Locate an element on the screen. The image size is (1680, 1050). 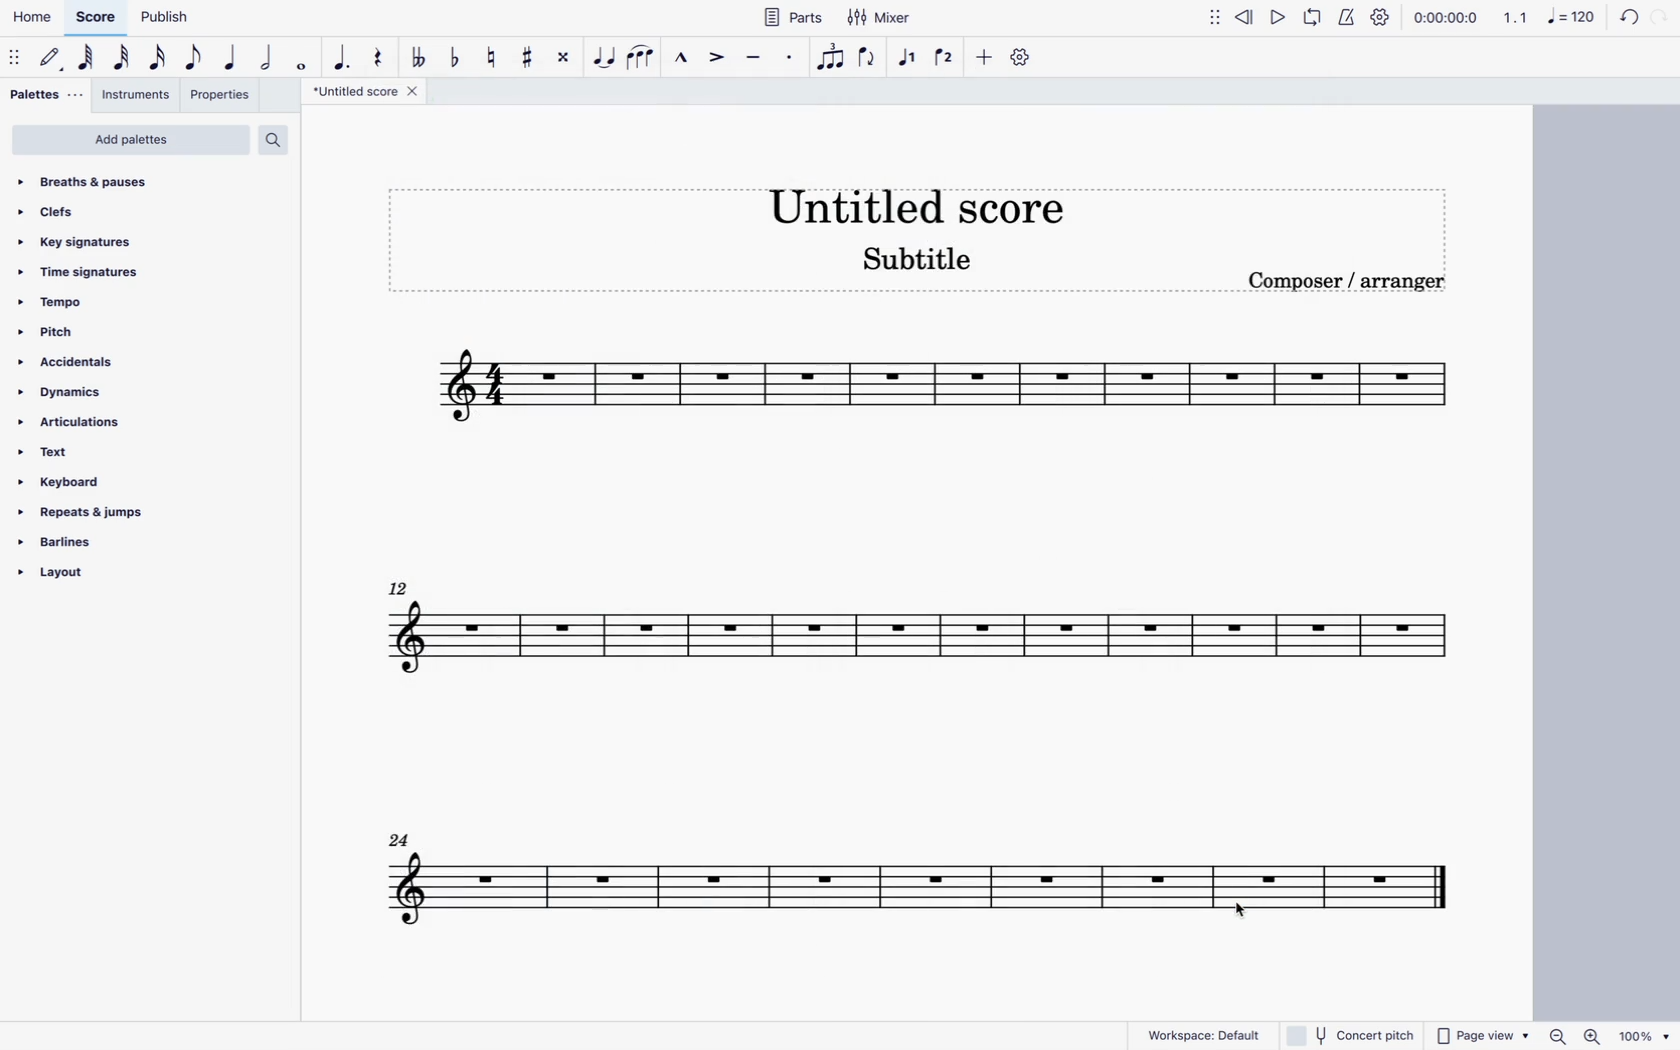
marcato is located at coordinates (681, 60).